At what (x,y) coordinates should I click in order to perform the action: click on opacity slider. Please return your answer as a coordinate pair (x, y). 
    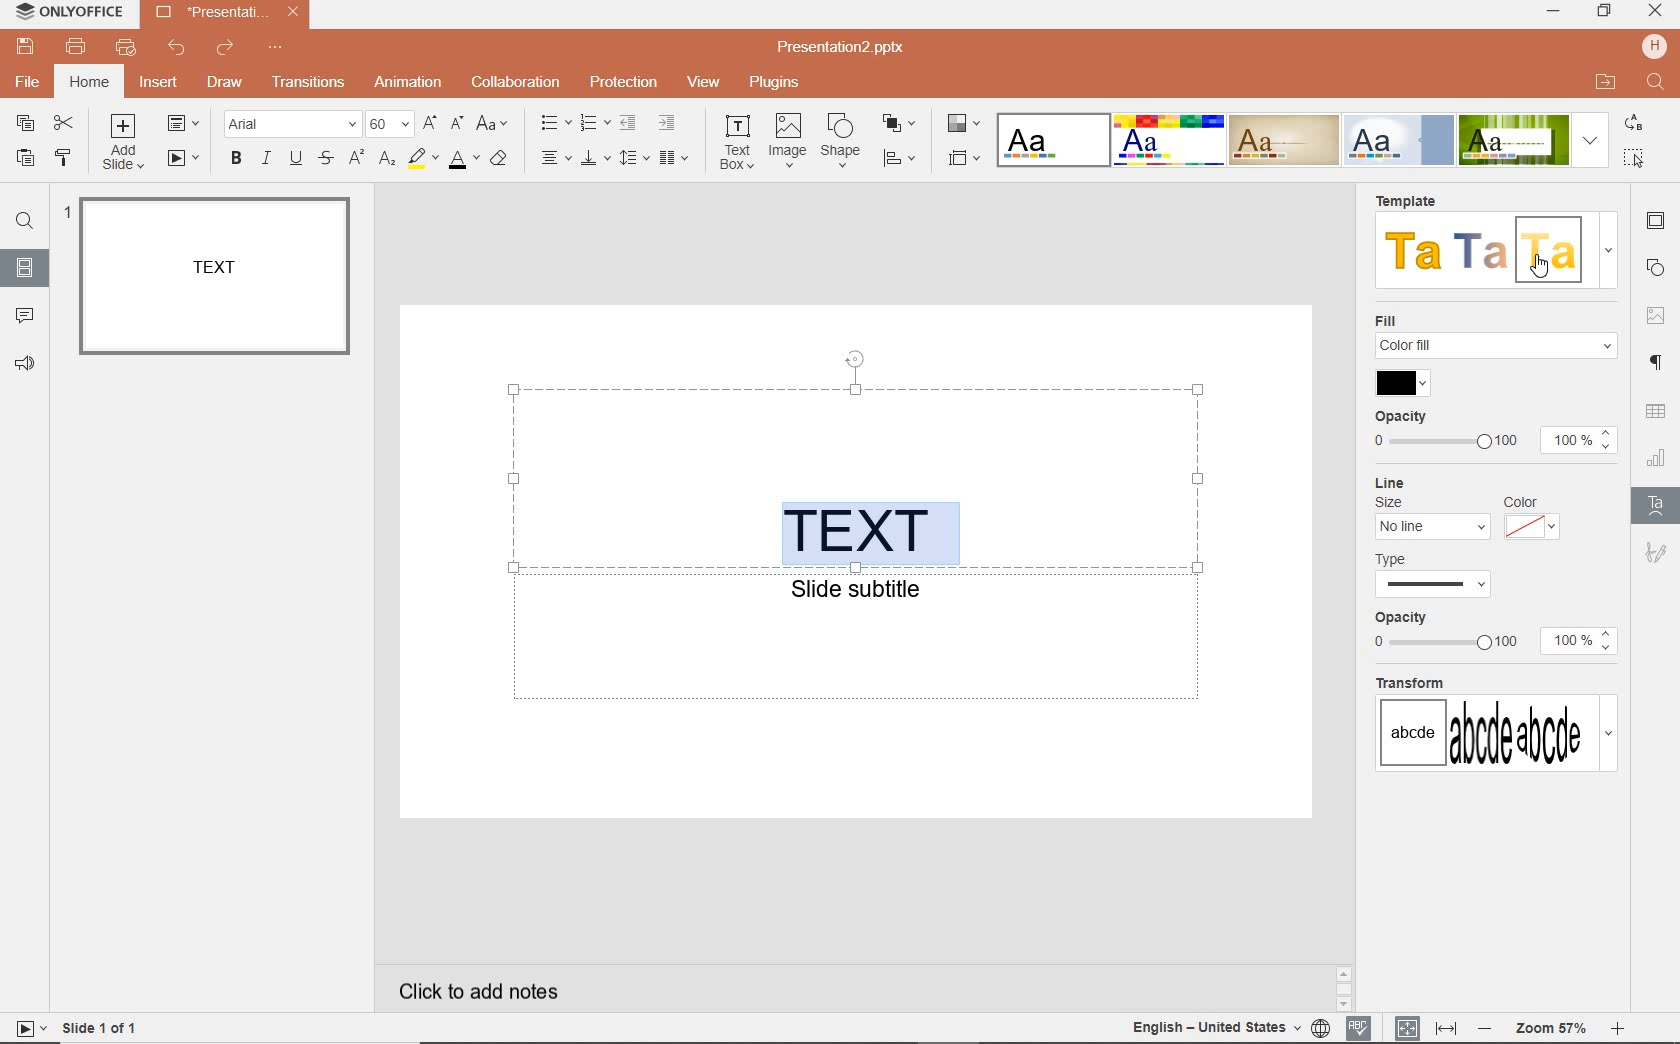
    Looking at the image, I should click on (1447, 439).